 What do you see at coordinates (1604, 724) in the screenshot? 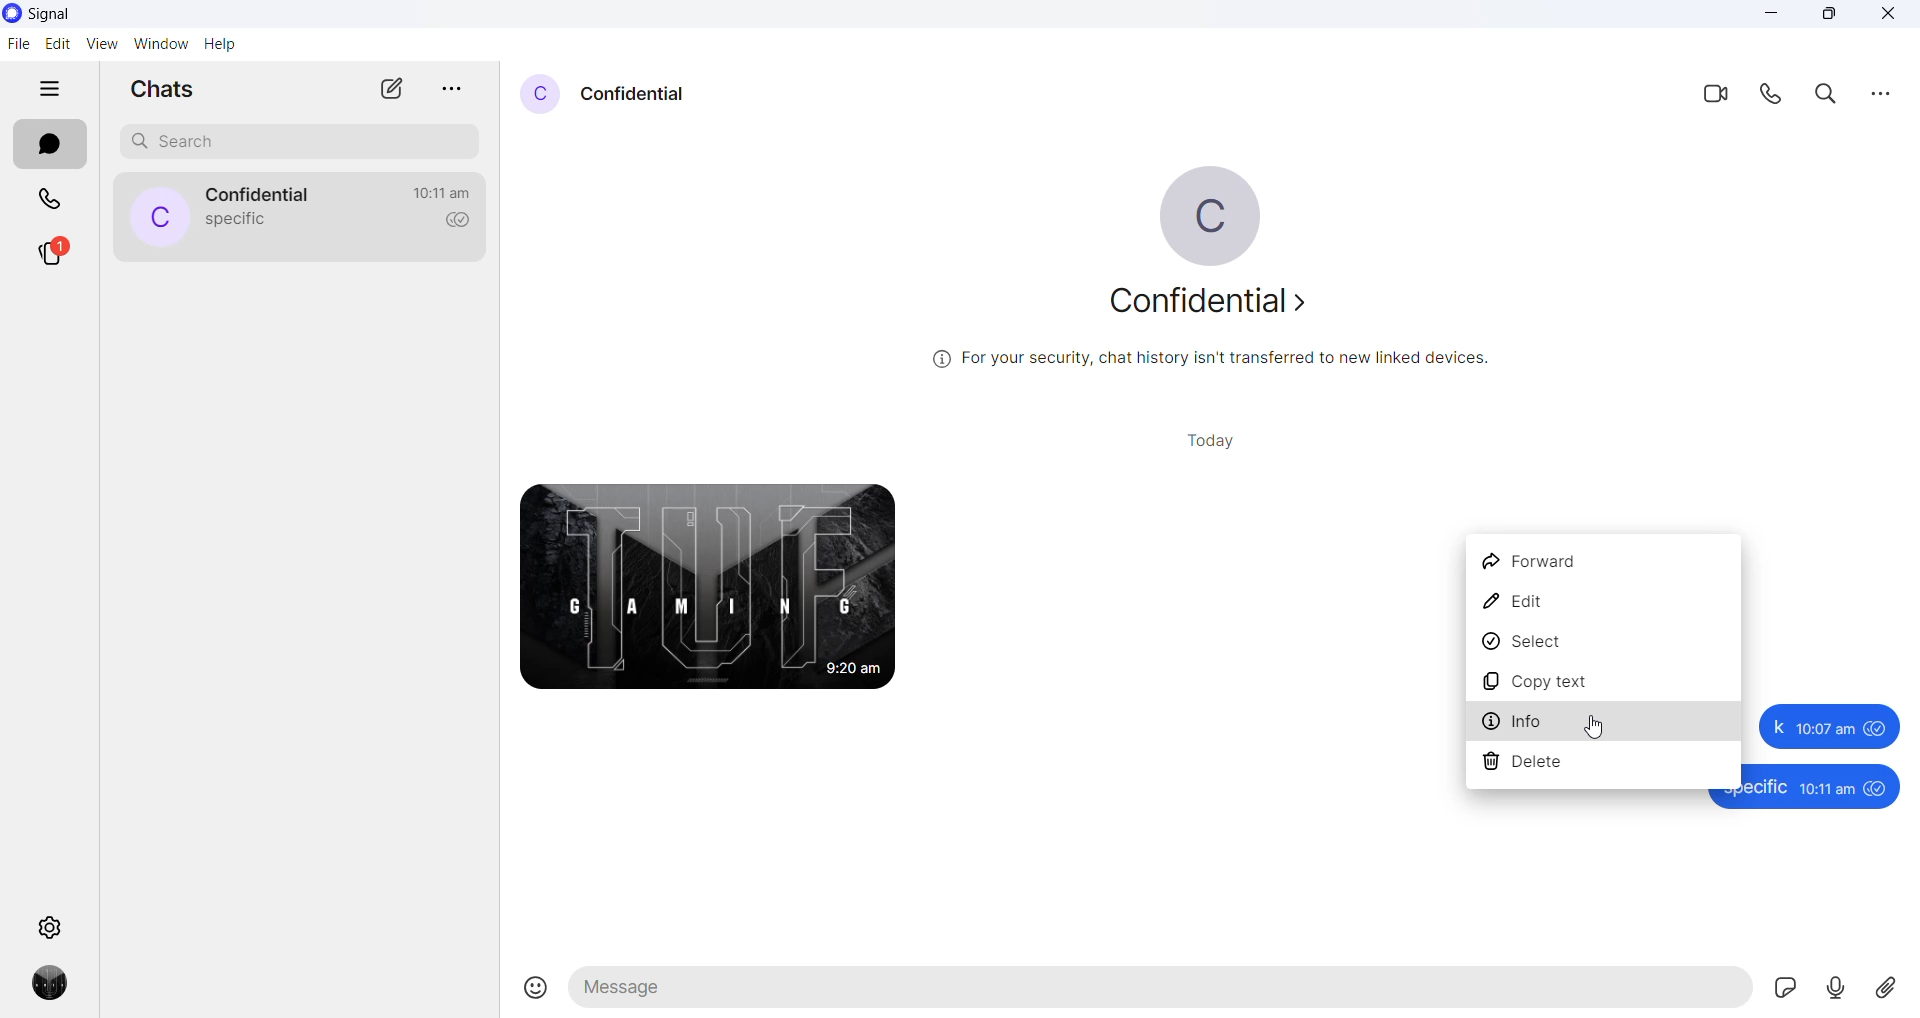
I see `info` at bounding box center [1604, 724].